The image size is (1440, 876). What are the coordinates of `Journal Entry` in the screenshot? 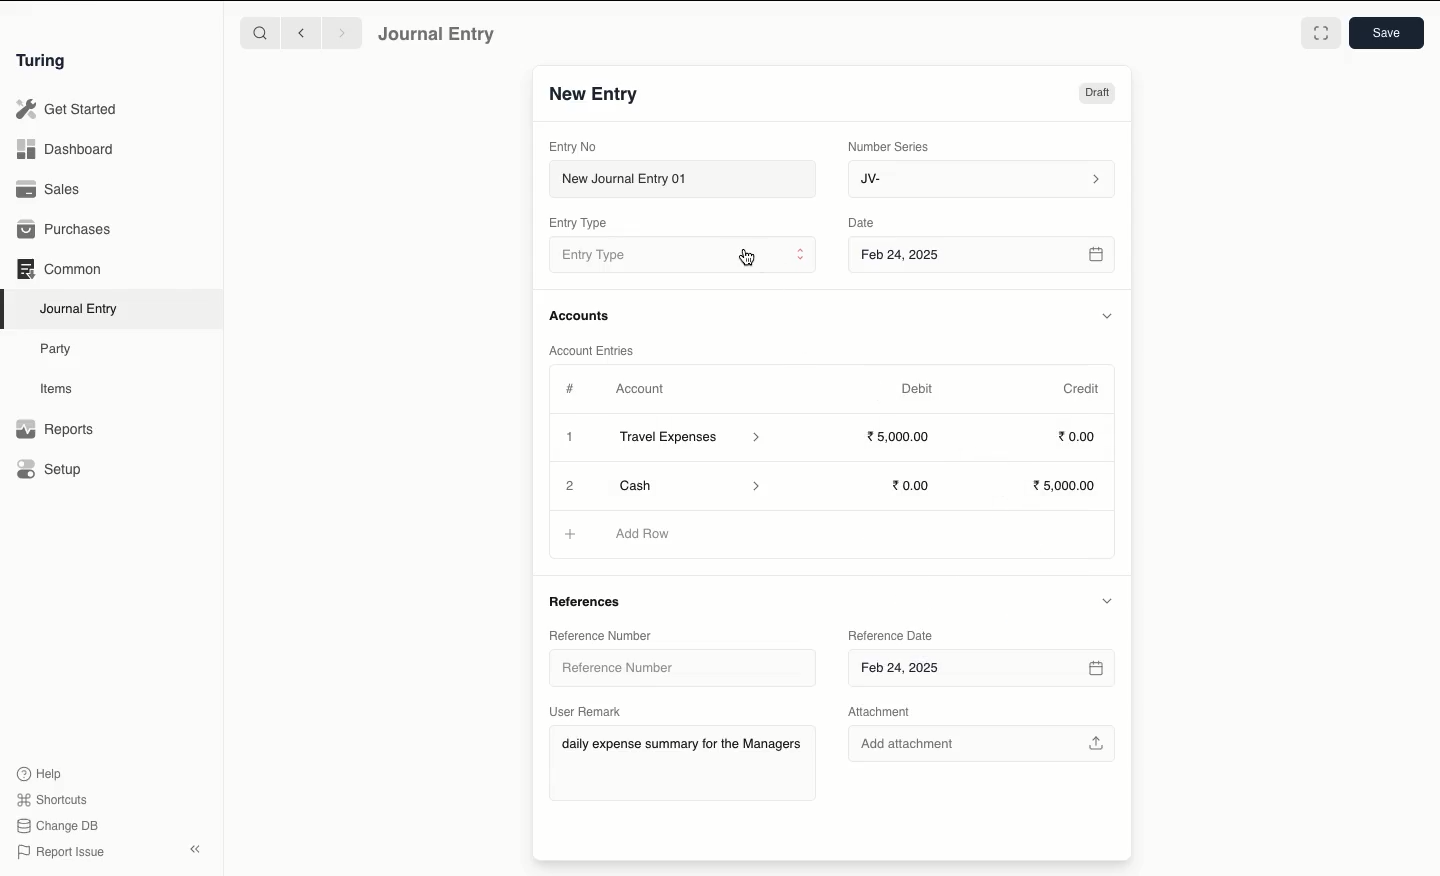 It's located at (80, 310).